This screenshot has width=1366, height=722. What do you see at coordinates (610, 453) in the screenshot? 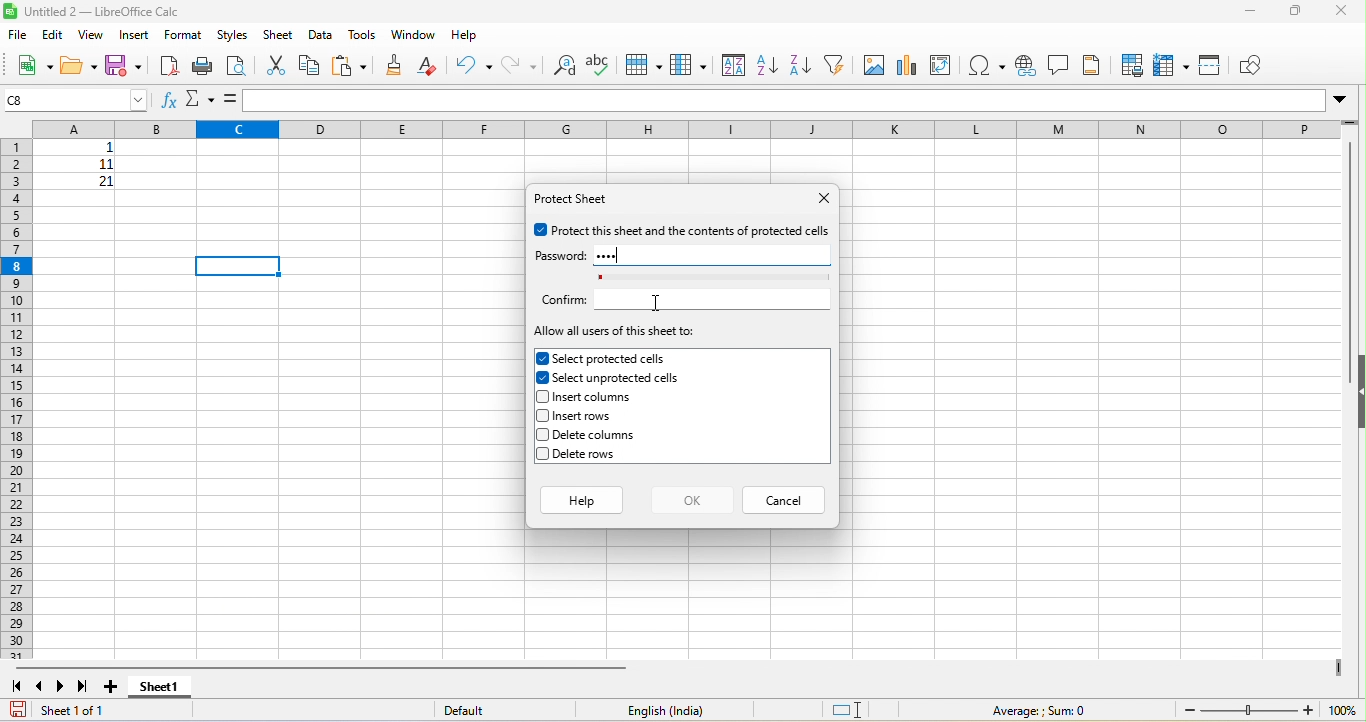
I see `delete rows` at bounding box center [610, 453].